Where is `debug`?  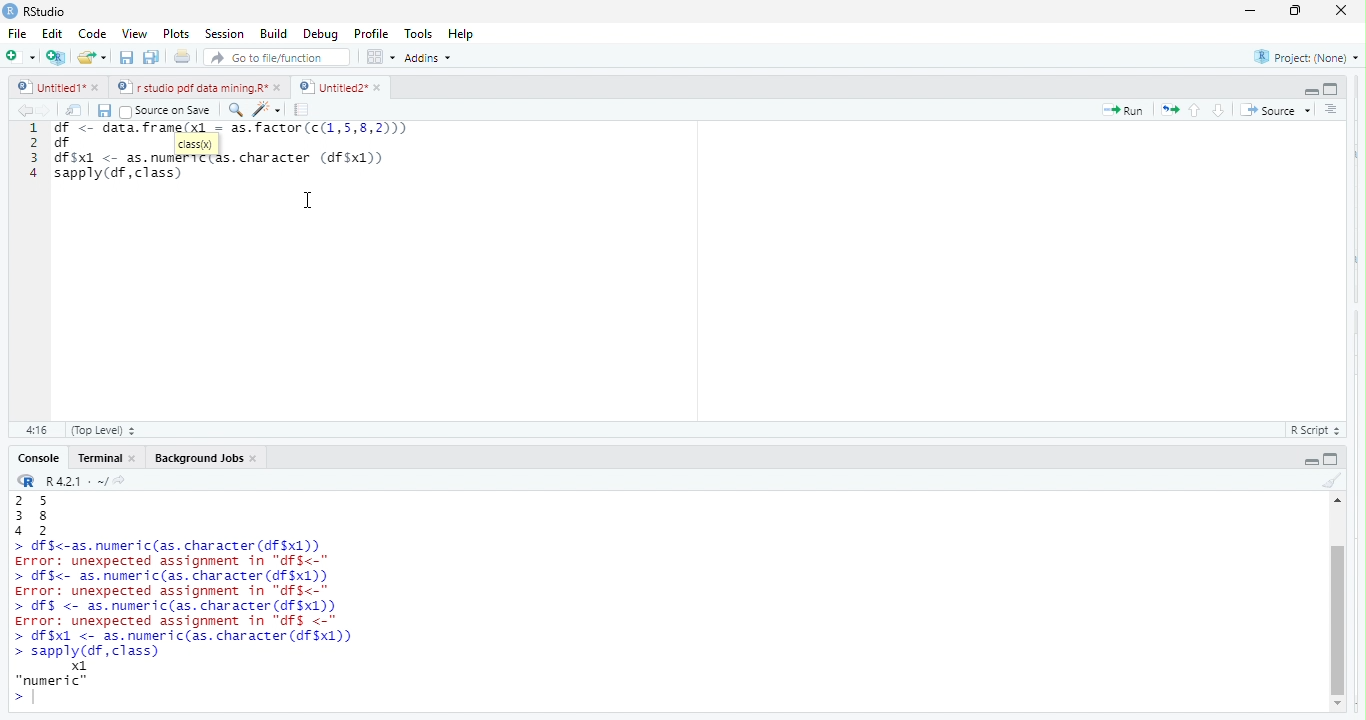 debug is located at coordinates (322, 34).